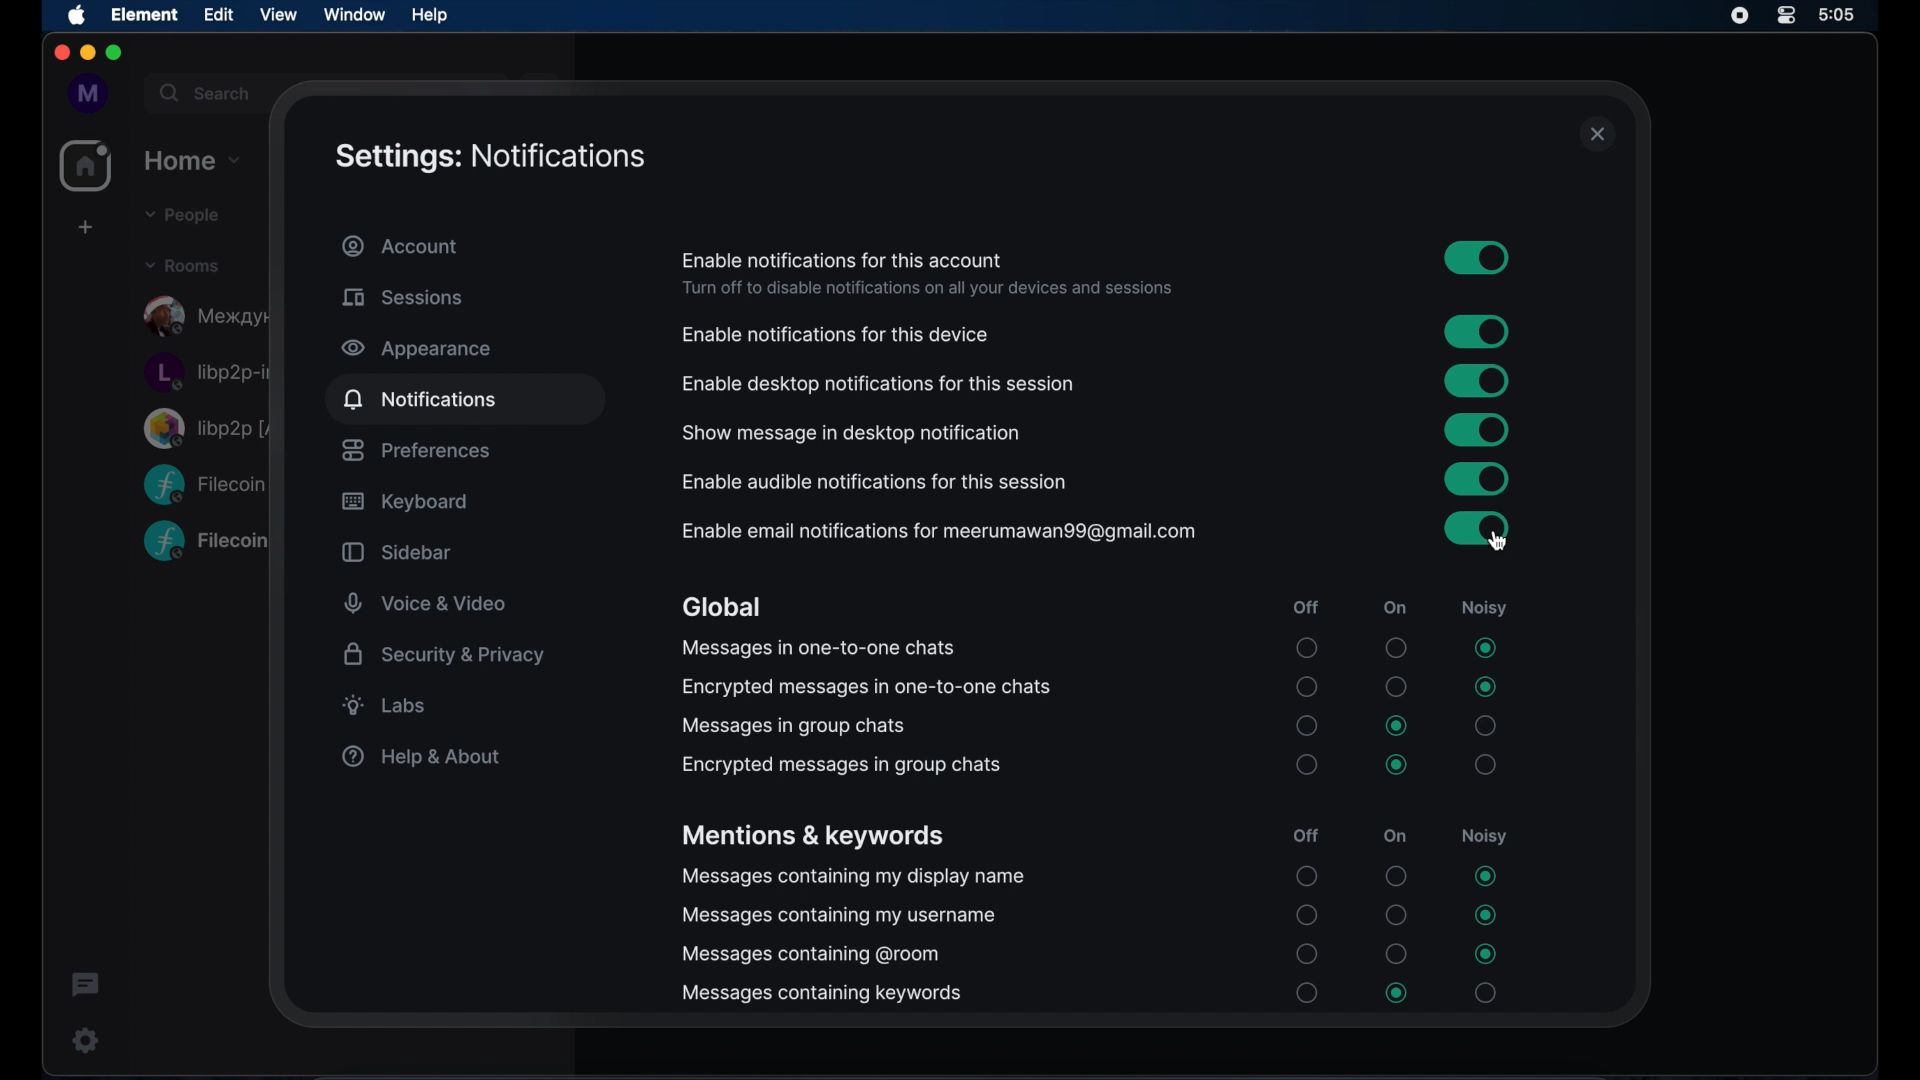 This screenshot has width=1920, height=1080. What do you see at coordinates (937, 531) in the screenshot?
I see `enable email notifications for meerumawan99@gmail.com` at bounding box center [937, 531].